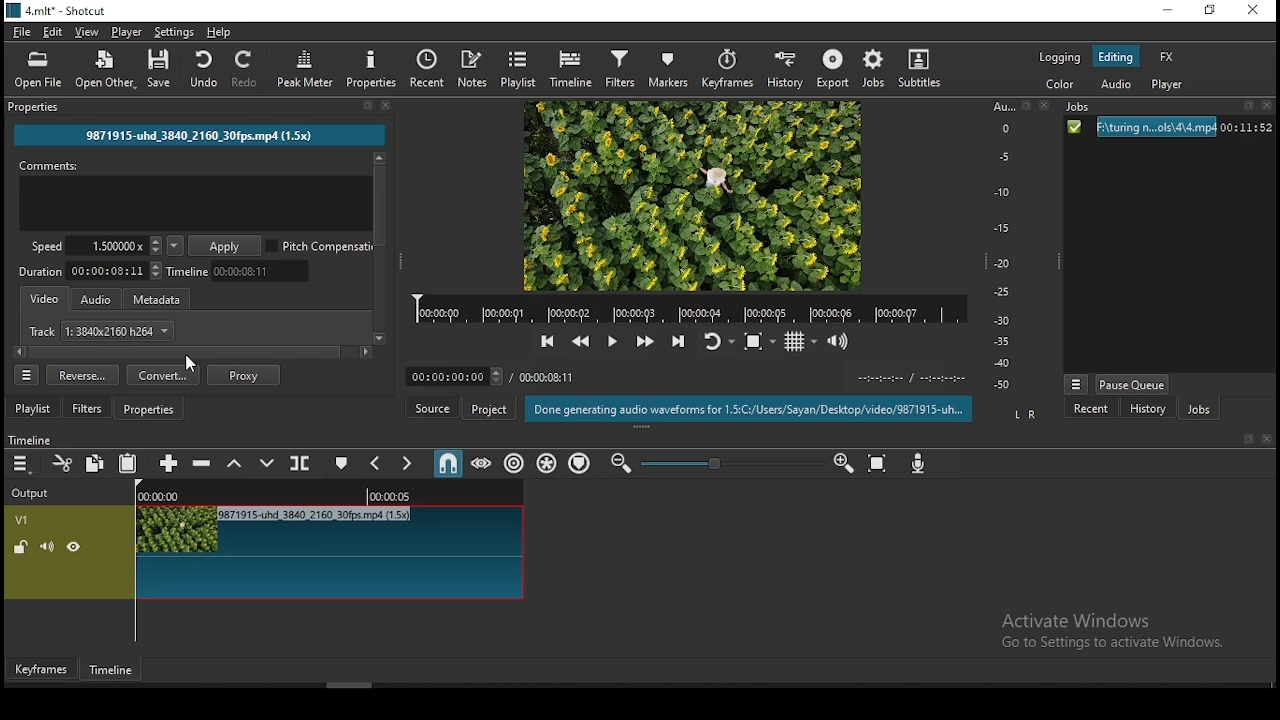  Describe the element at coordinates (1116, 55) in the screenshot. I see `editing` at that location.